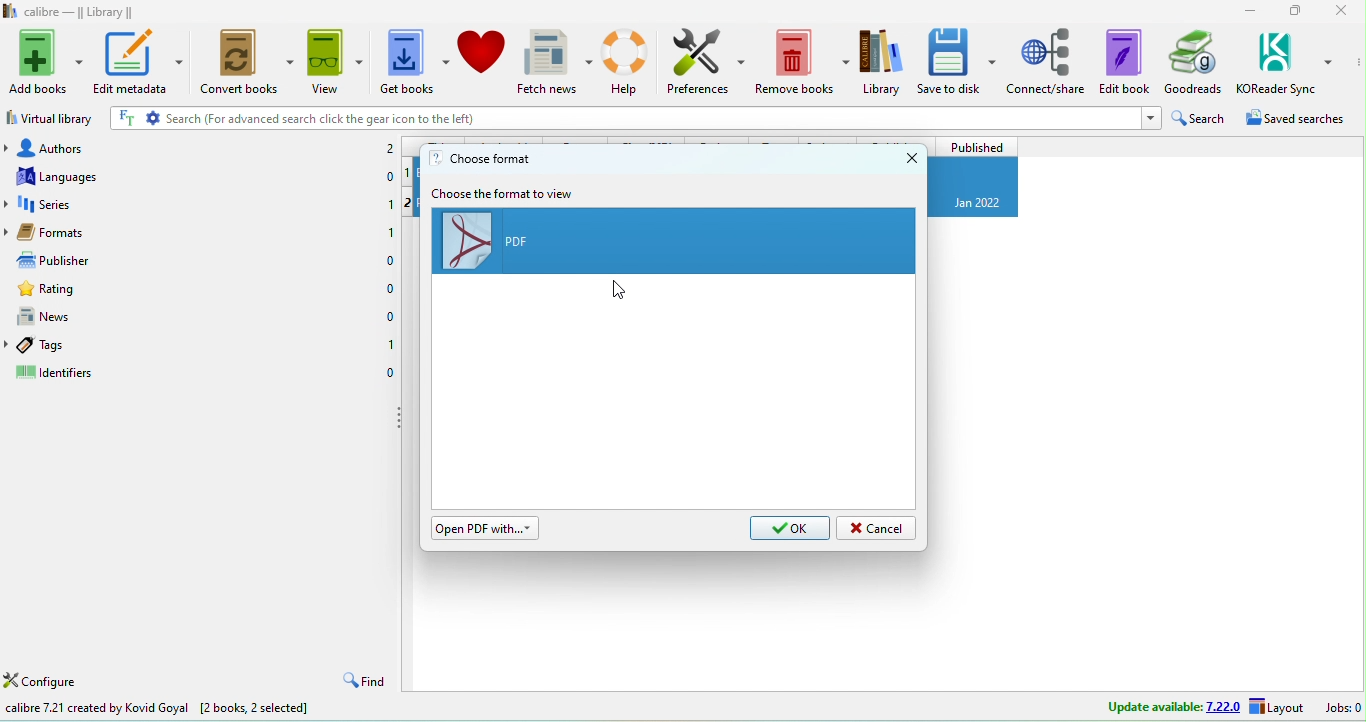  I want to click on Goodreads, so click(1193, 62).